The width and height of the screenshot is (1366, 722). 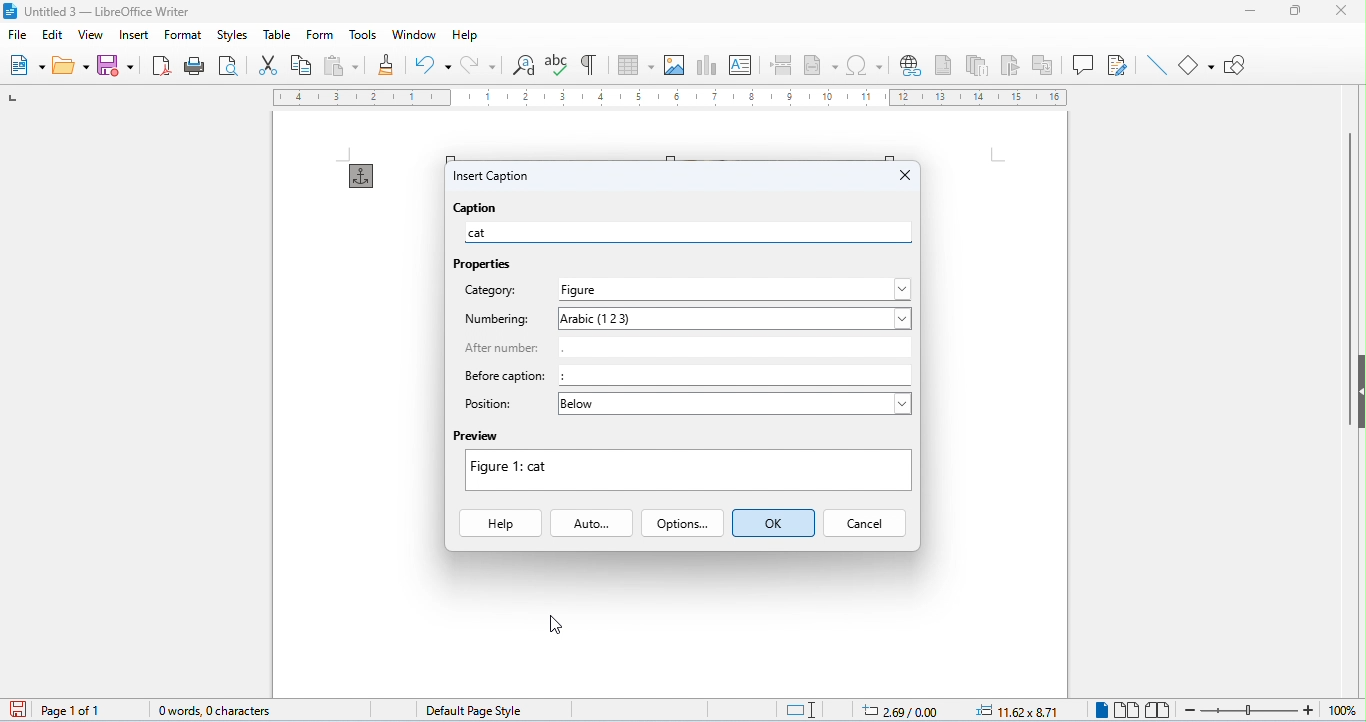 I want to click on standard selection, so click(x=801, y=710).